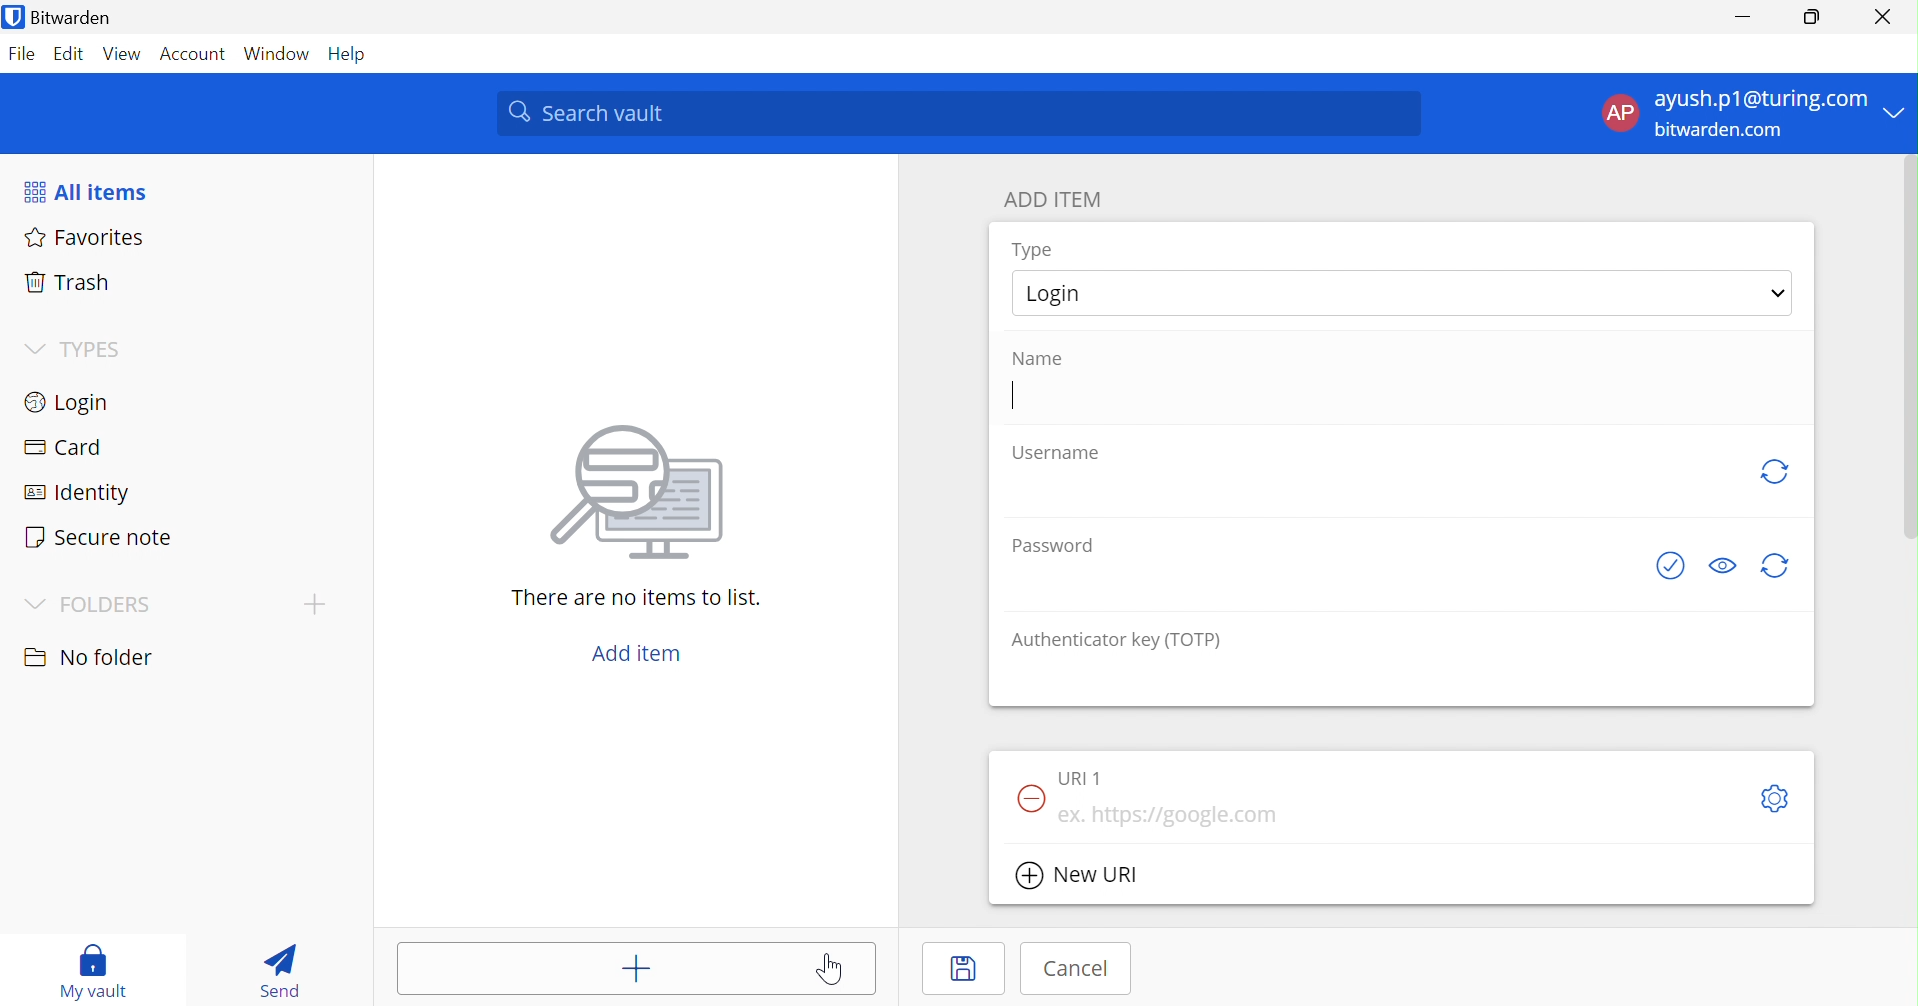 This screenshot has height=1006, width=1918. What do you see at coordinates (1896, 111) in the screenshot?
I see `Drop down` at bounding box center [1896, 111].